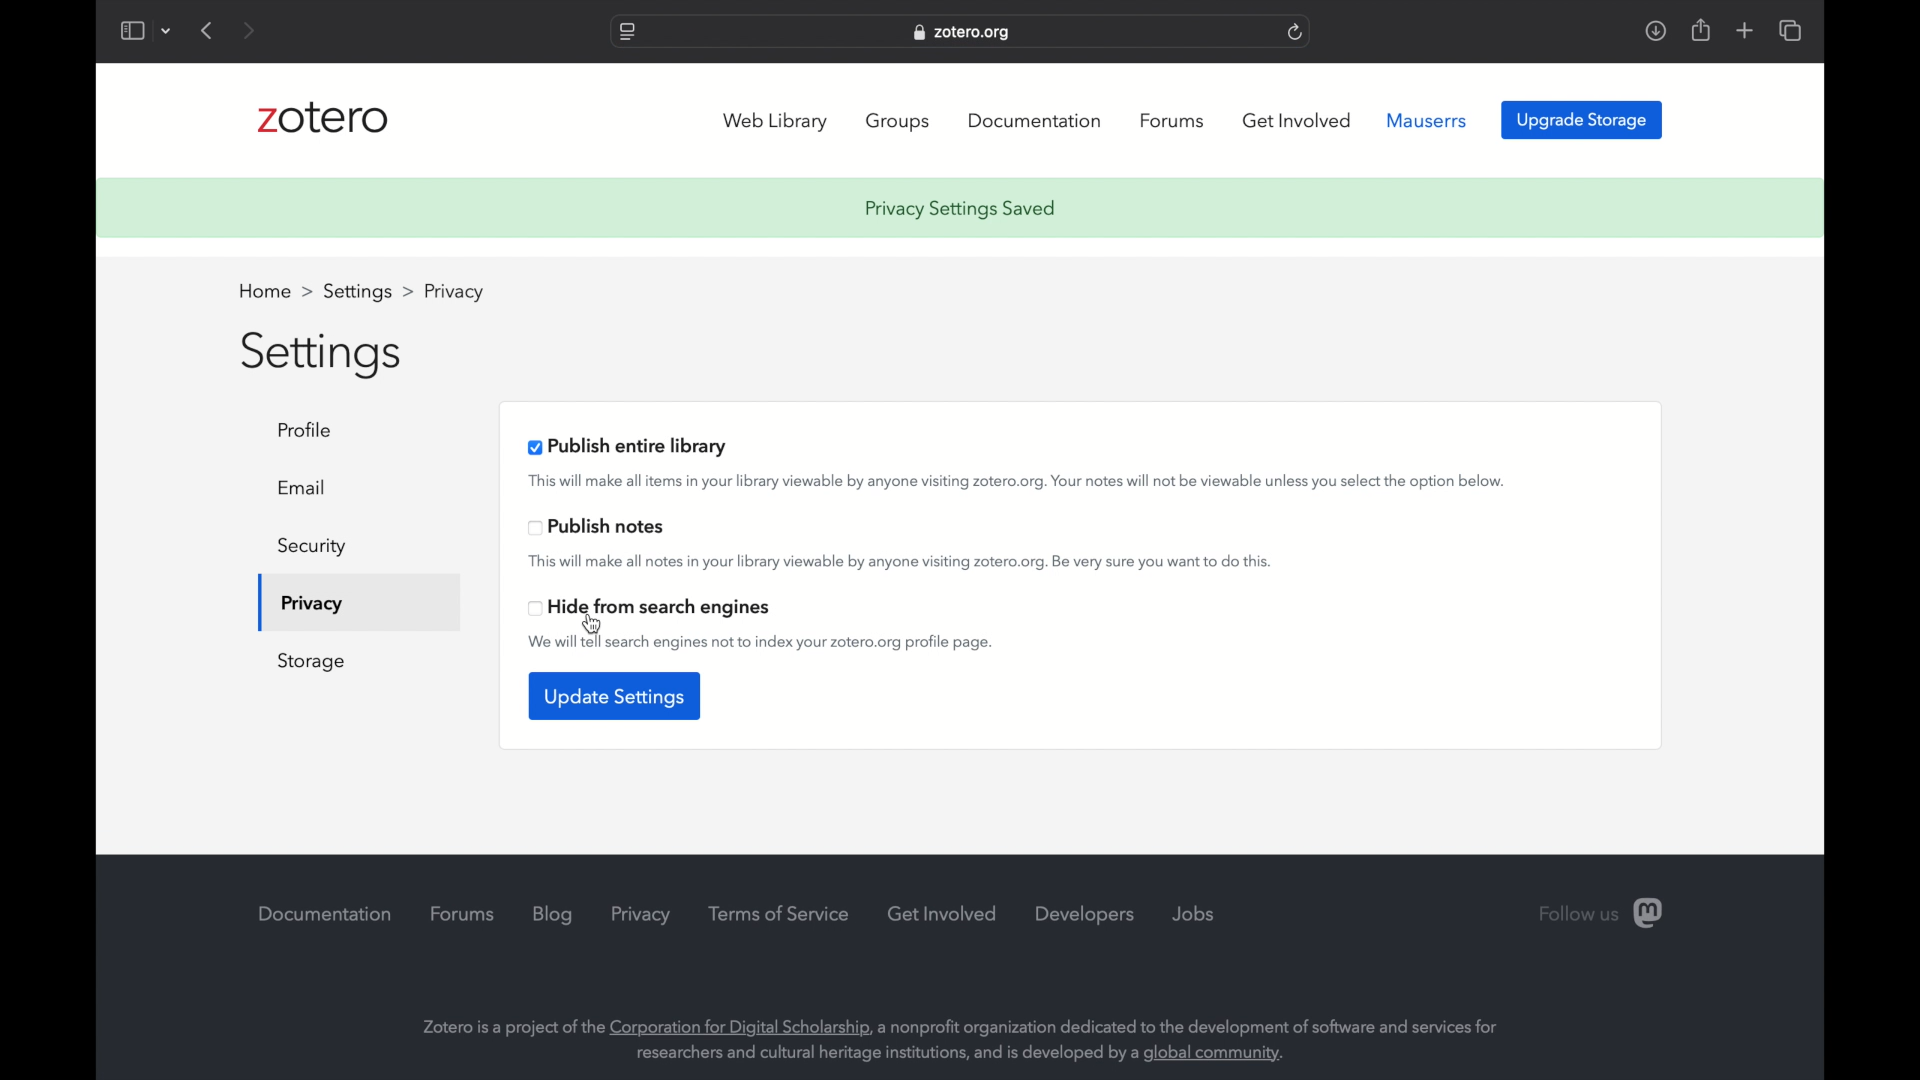 This screenshot has width=1920, height=1080. Describe the element at coordinates (208, 30) in the screenshot. I see `previous` at that location.